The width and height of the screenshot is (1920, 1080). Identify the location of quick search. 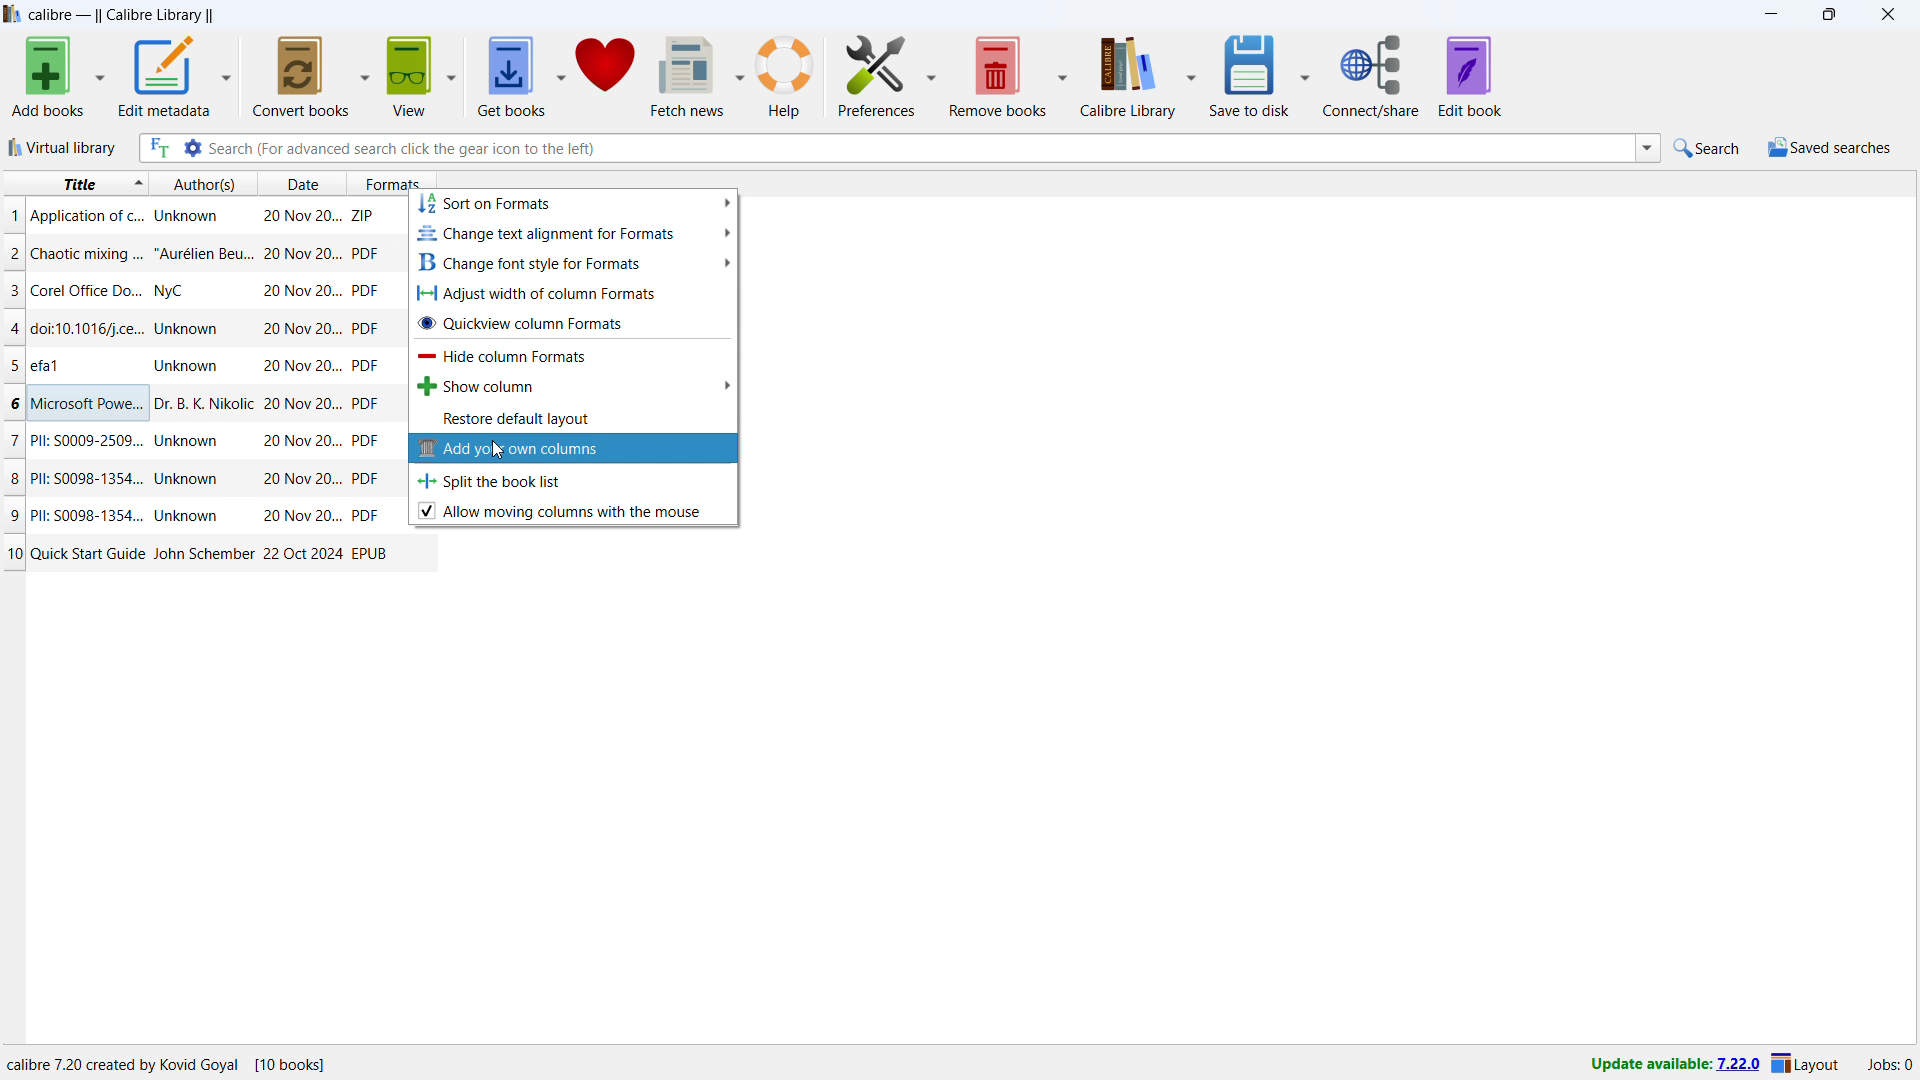
(1707, 148).